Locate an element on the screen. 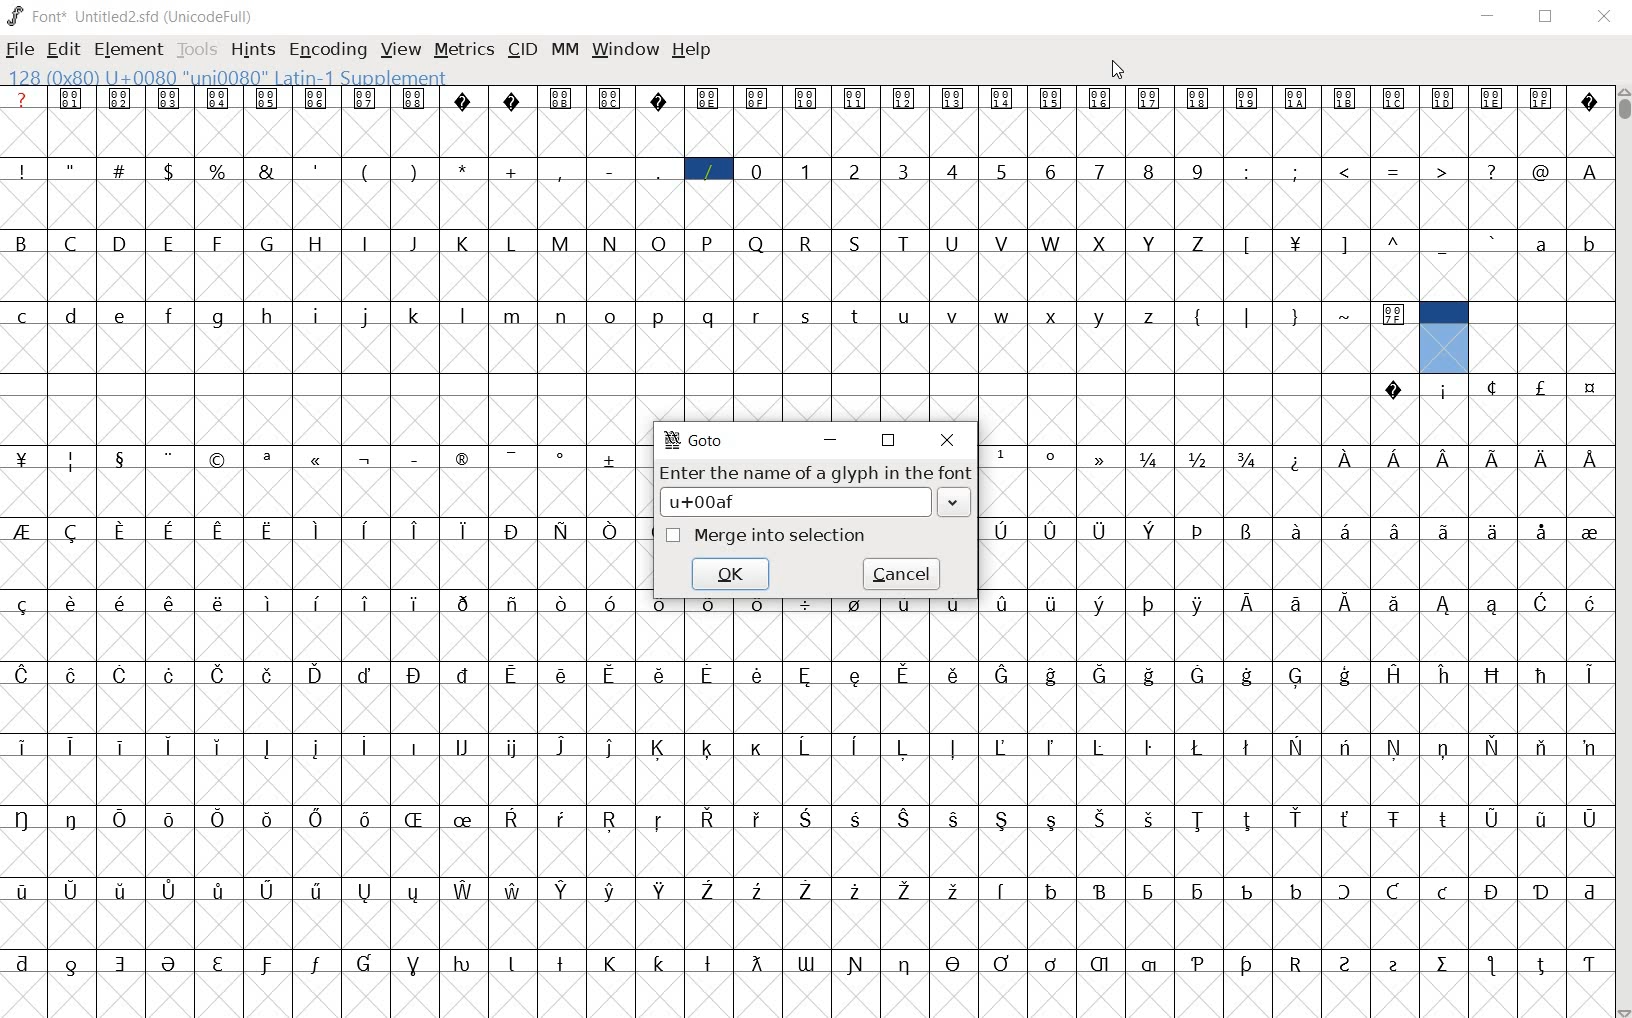 This screenshot has height=1018, width=1632. Symbol is located at coordinates (1492, 532).